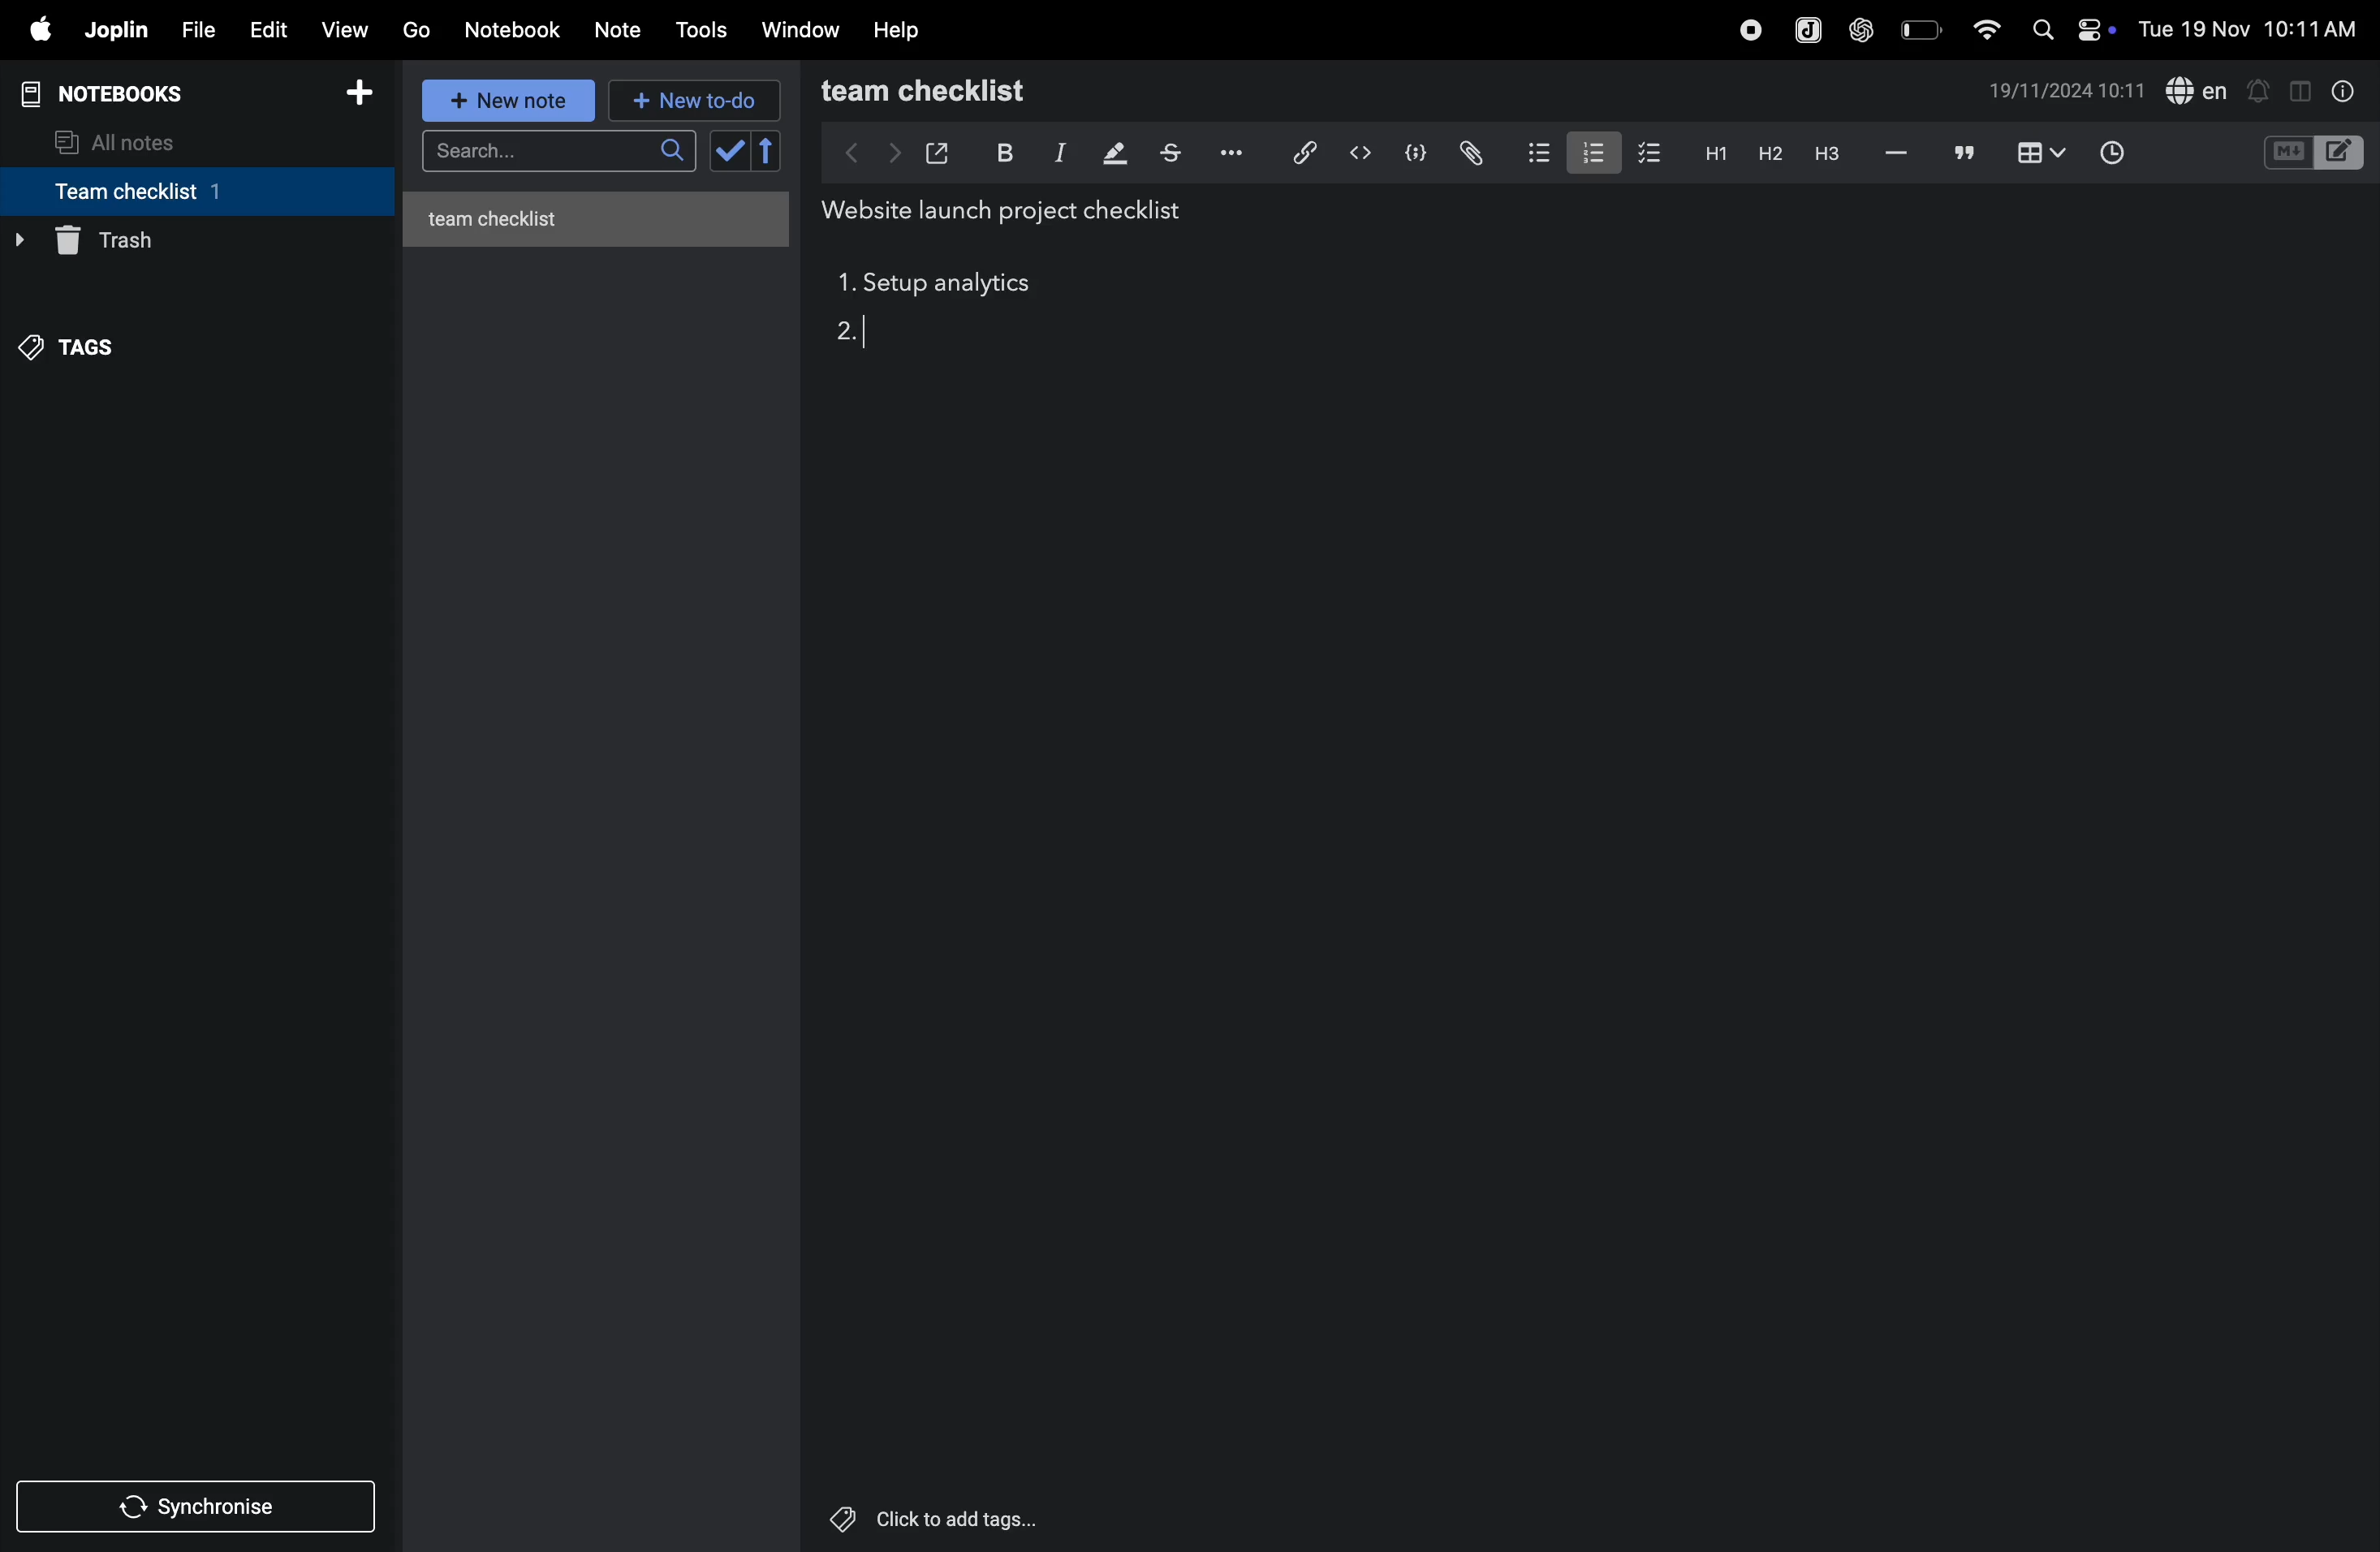  What do you see at coordinates (2286, 153) in the screenshot?
I see `M+` at bounding box center [2286, 153].